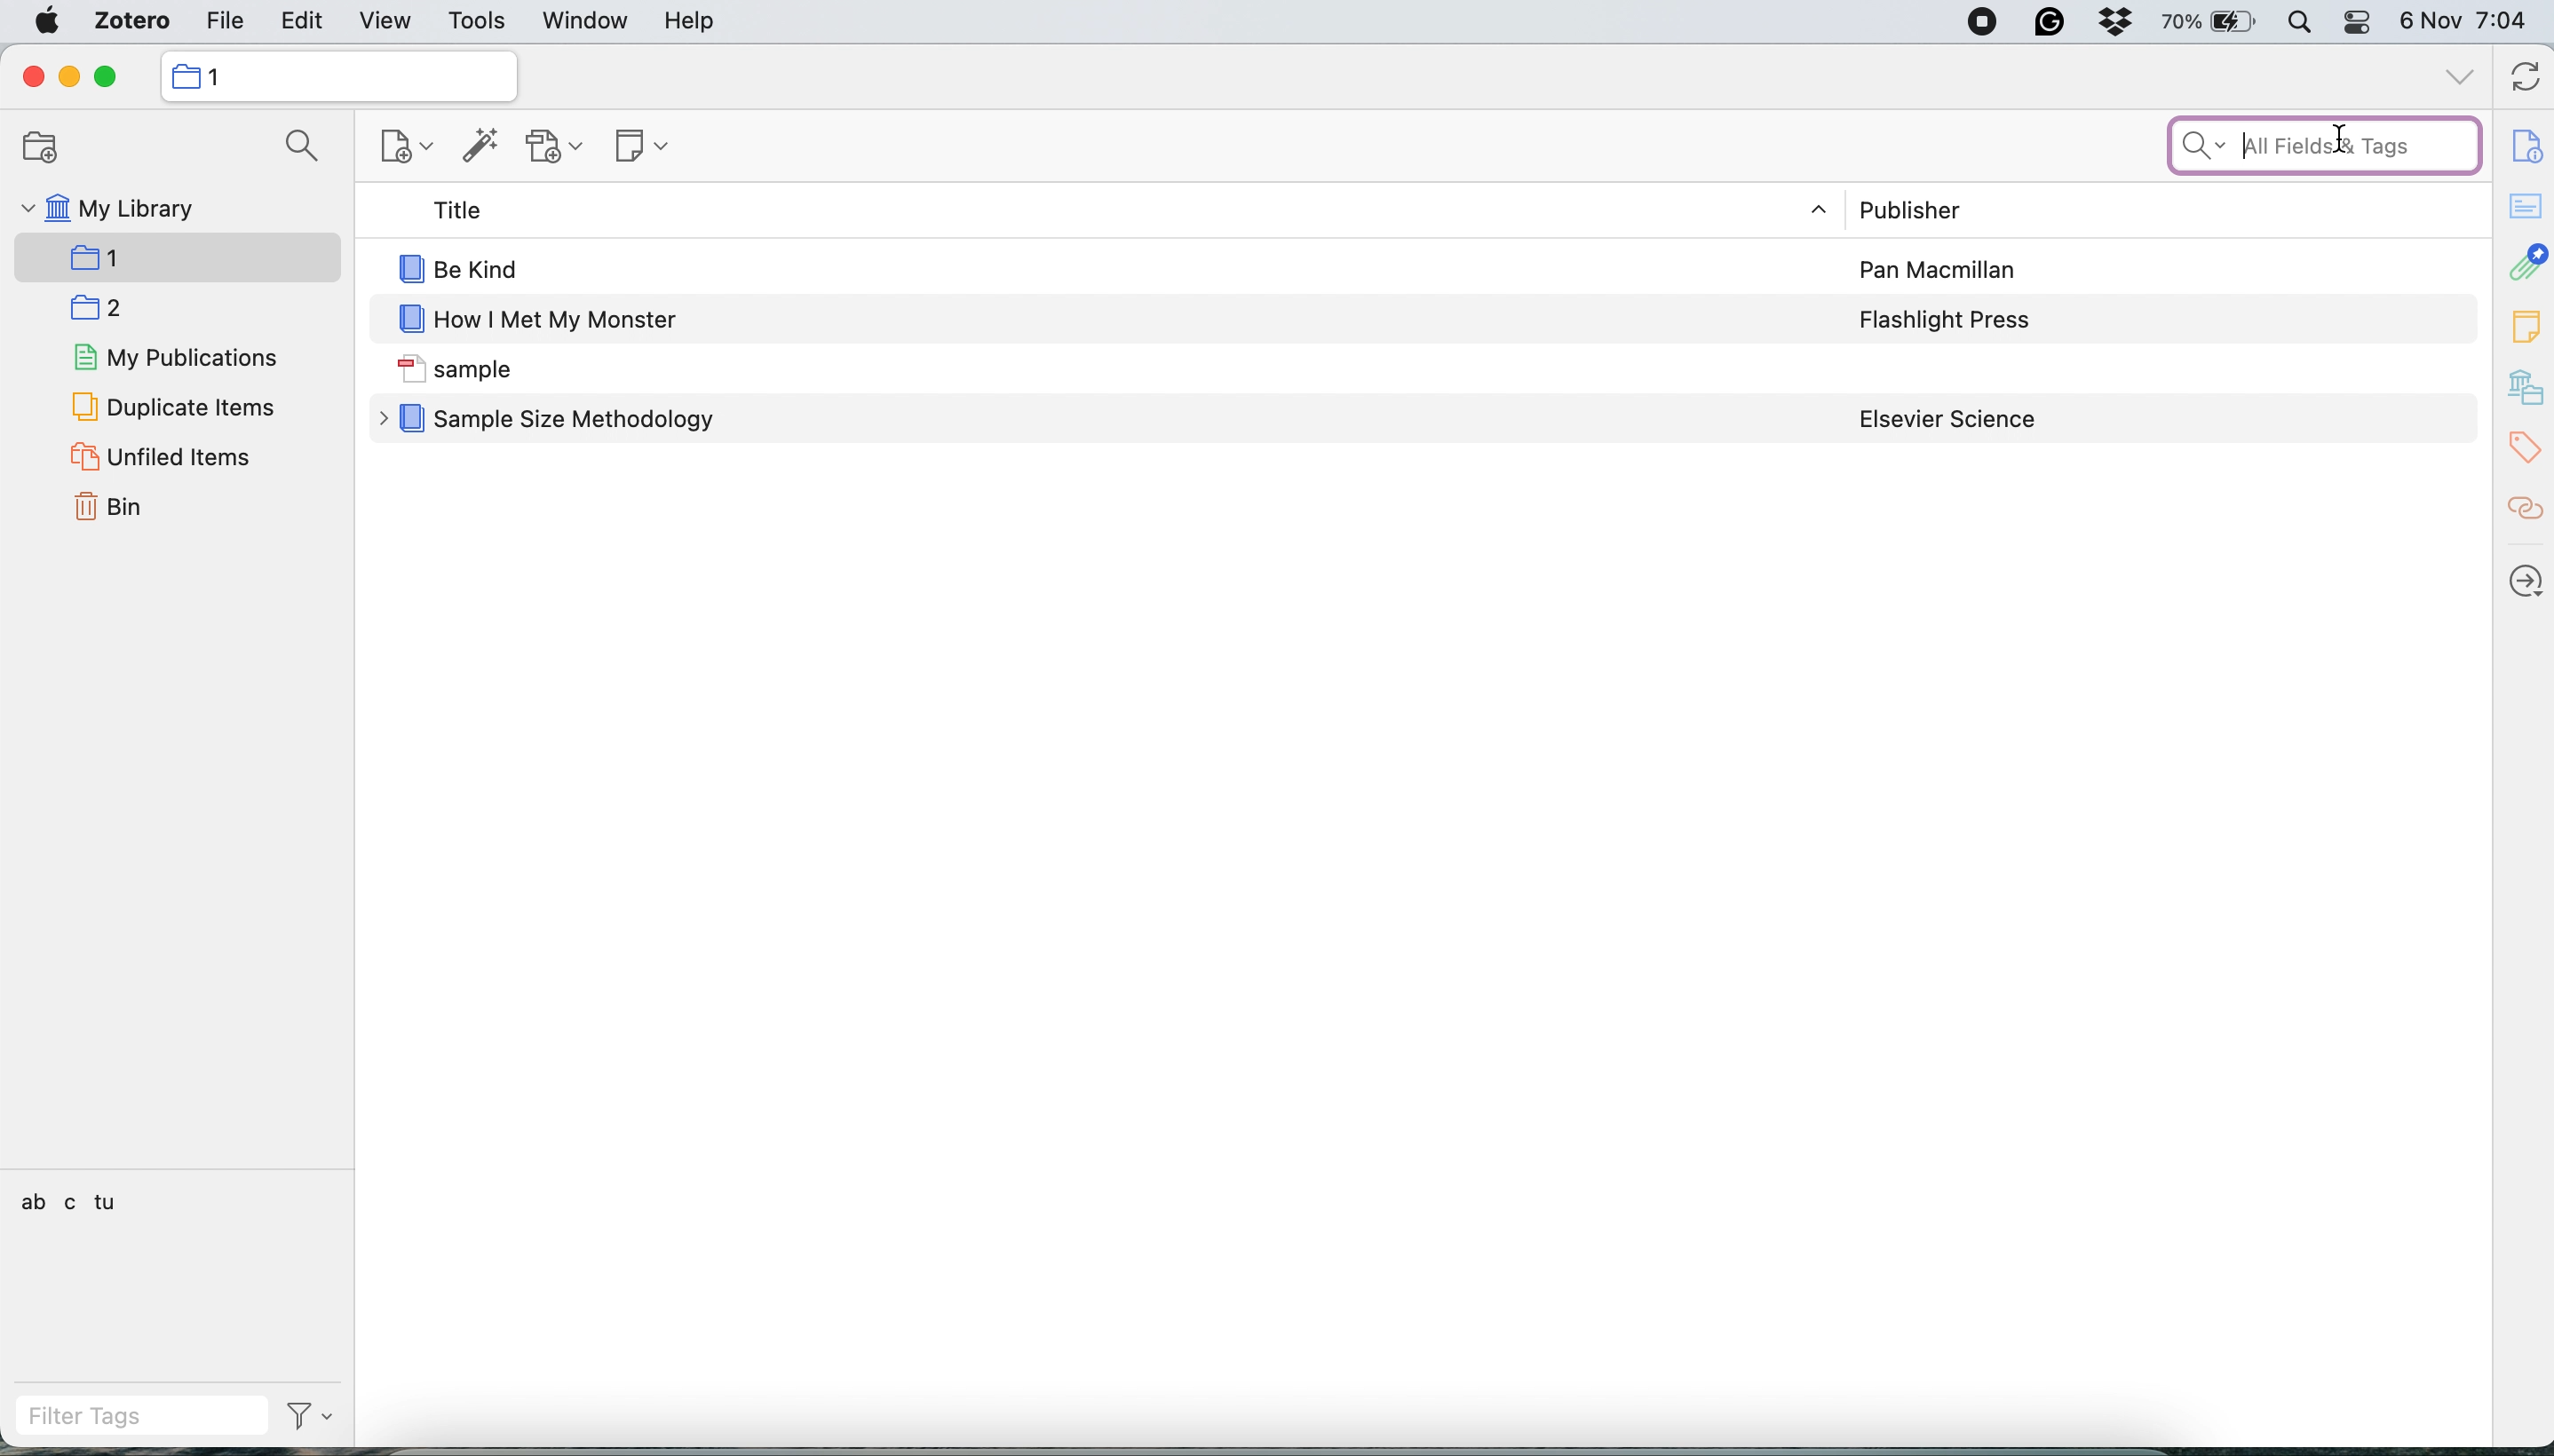  I want to click on expand/ collapse , so click(1822, 210).